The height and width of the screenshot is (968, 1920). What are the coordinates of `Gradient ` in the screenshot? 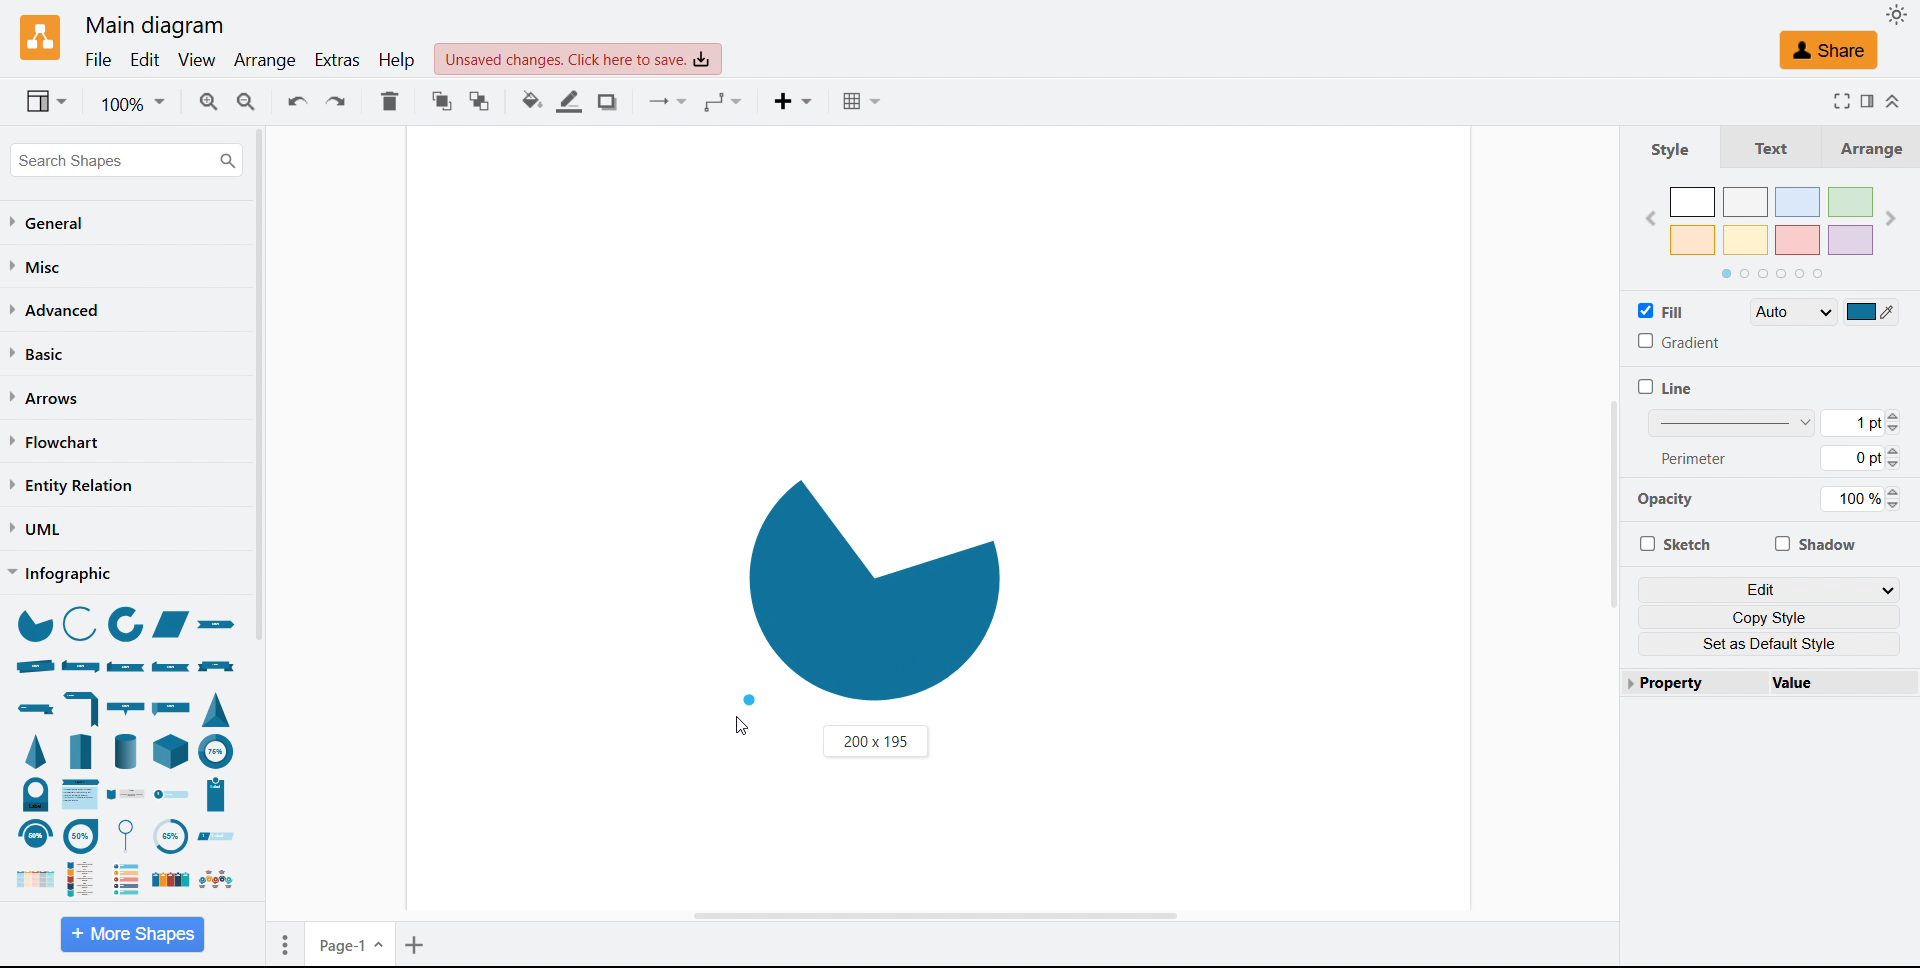 It's located at (1678, 341).